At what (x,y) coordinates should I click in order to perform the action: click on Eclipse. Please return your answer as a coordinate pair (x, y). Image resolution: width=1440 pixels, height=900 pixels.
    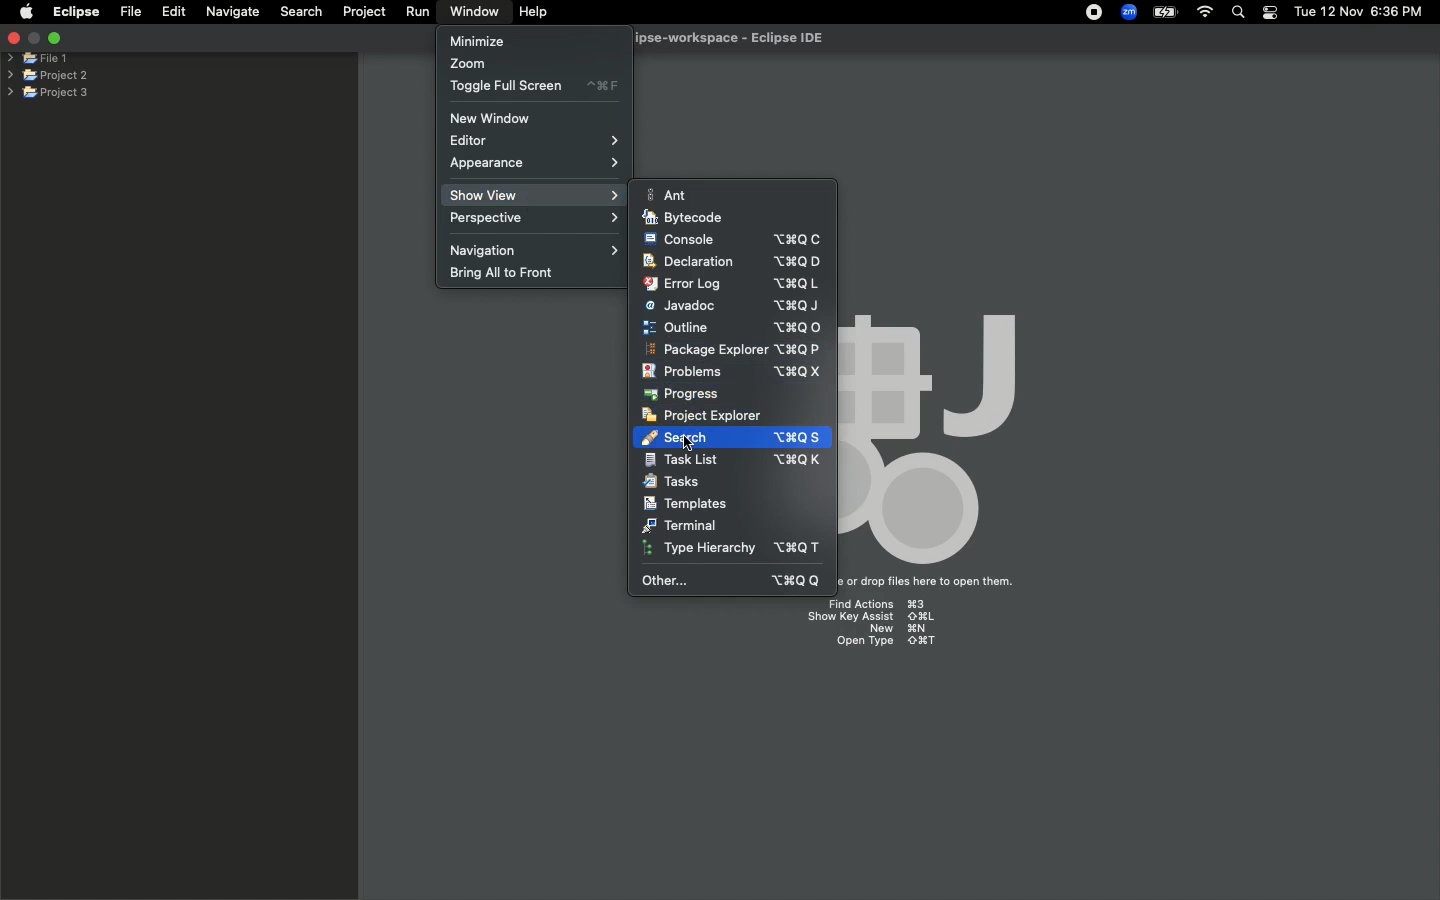
    Looking at the image, I should click on (75, 12).